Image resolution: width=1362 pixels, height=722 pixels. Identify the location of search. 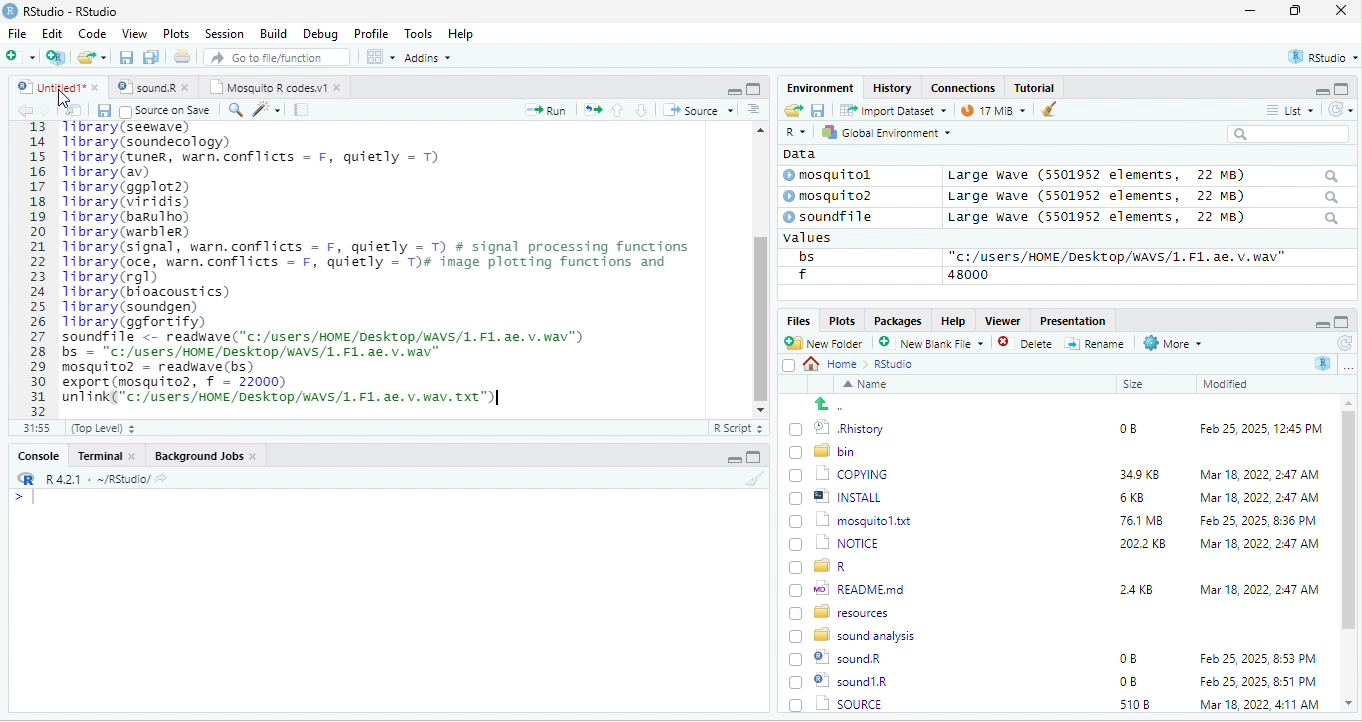
(1288, 134).